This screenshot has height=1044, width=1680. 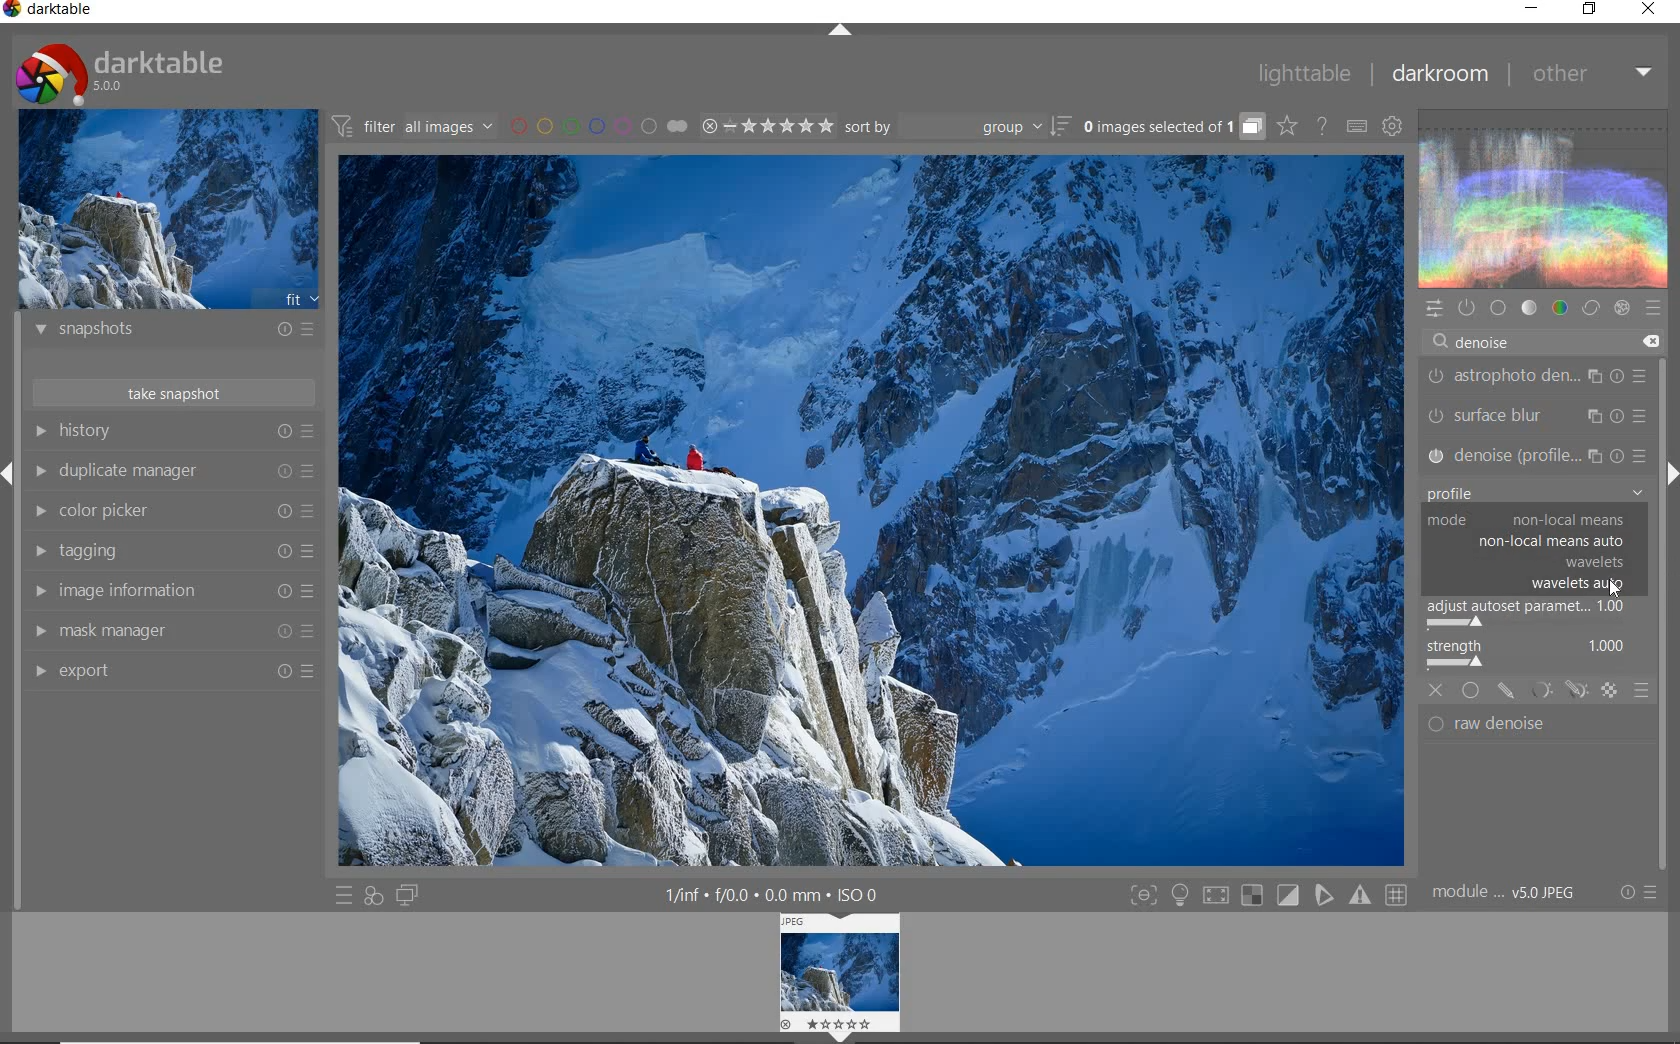 I want to click on MODE, so click(x=1533, y=519).